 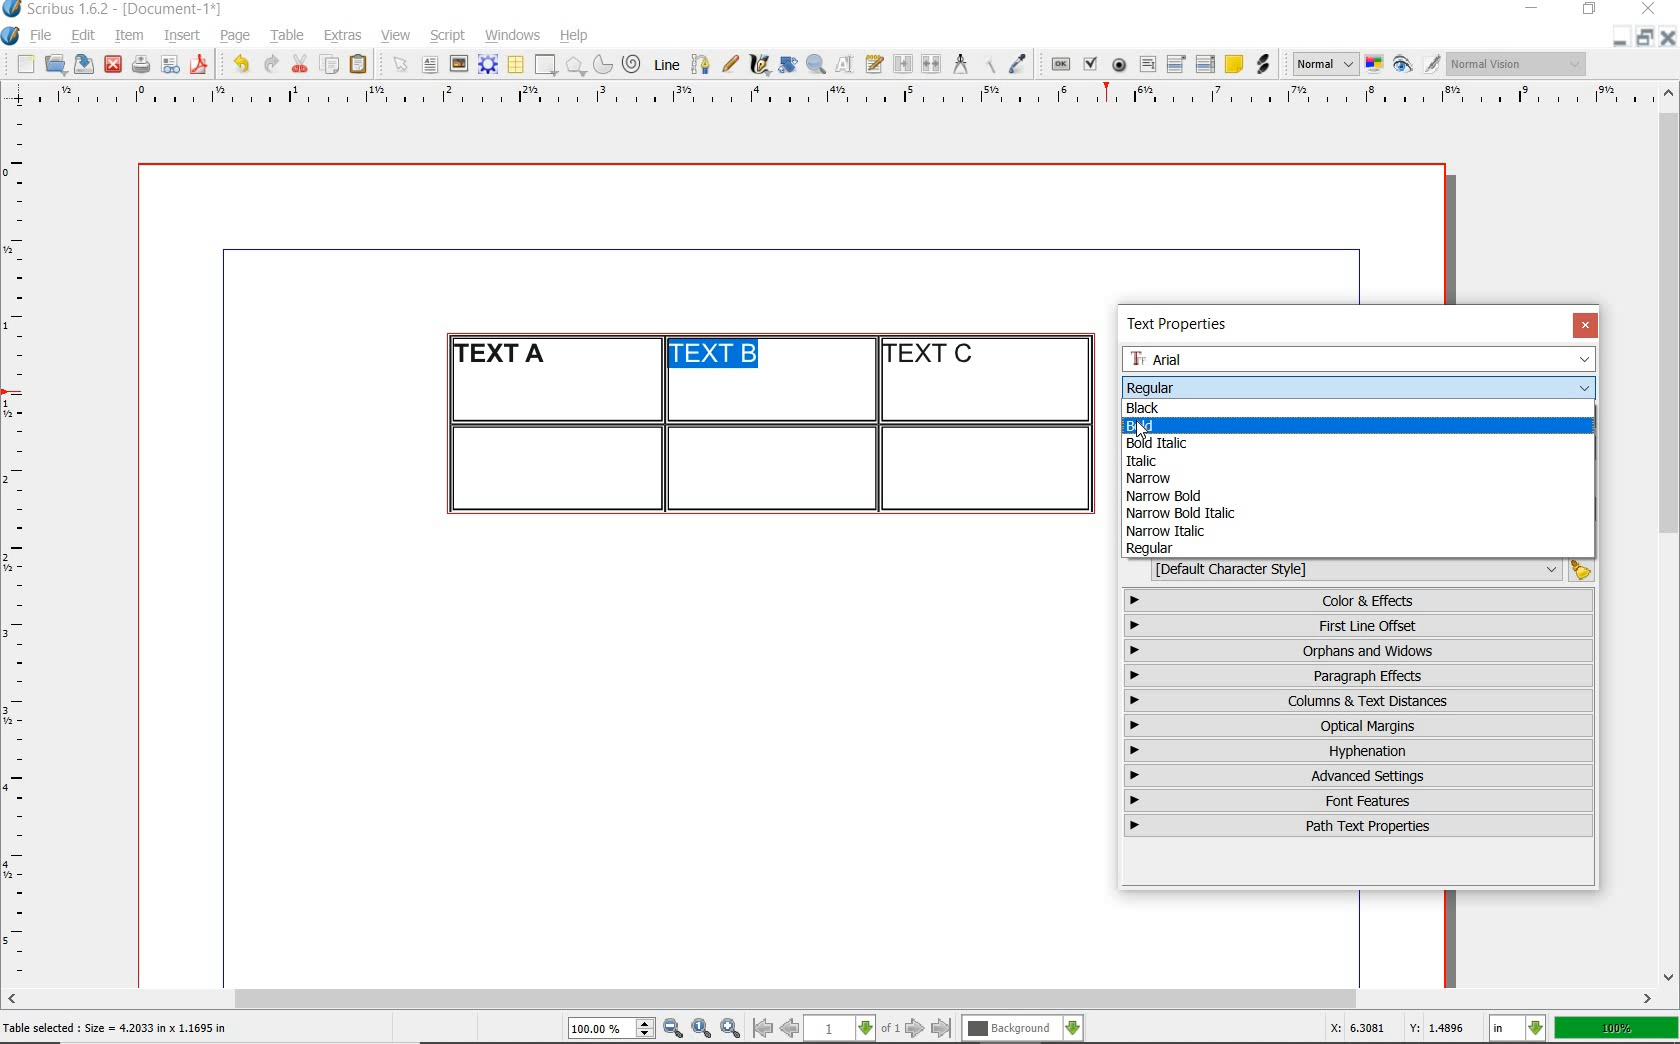 What do you see at coordinates (816, 64) in the screenshot?
I see `zoom in or zoom out` at bounding box center [816, 64].